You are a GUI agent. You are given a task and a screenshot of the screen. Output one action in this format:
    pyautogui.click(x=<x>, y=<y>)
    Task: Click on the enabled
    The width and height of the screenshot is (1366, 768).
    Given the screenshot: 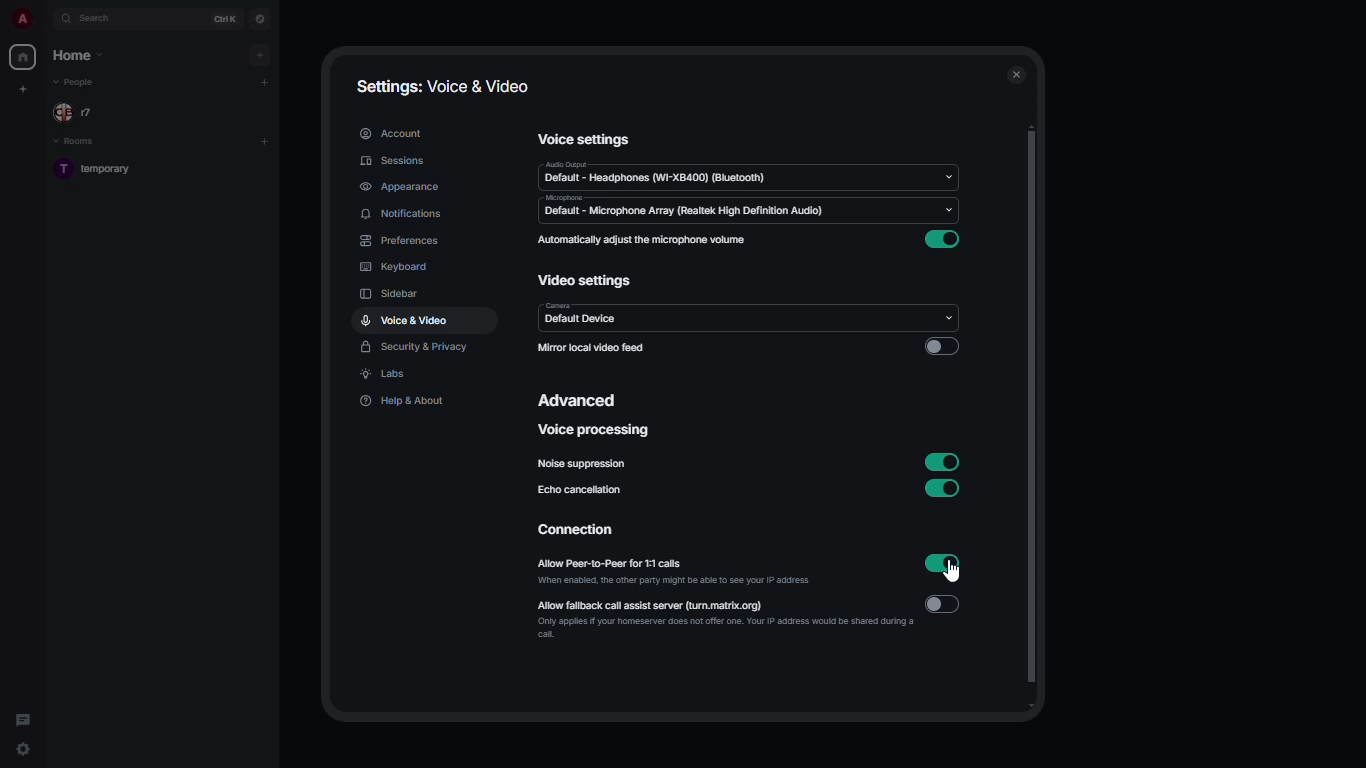 What is the action you would take?
    pyautogui.click(x=942, y=460)
    